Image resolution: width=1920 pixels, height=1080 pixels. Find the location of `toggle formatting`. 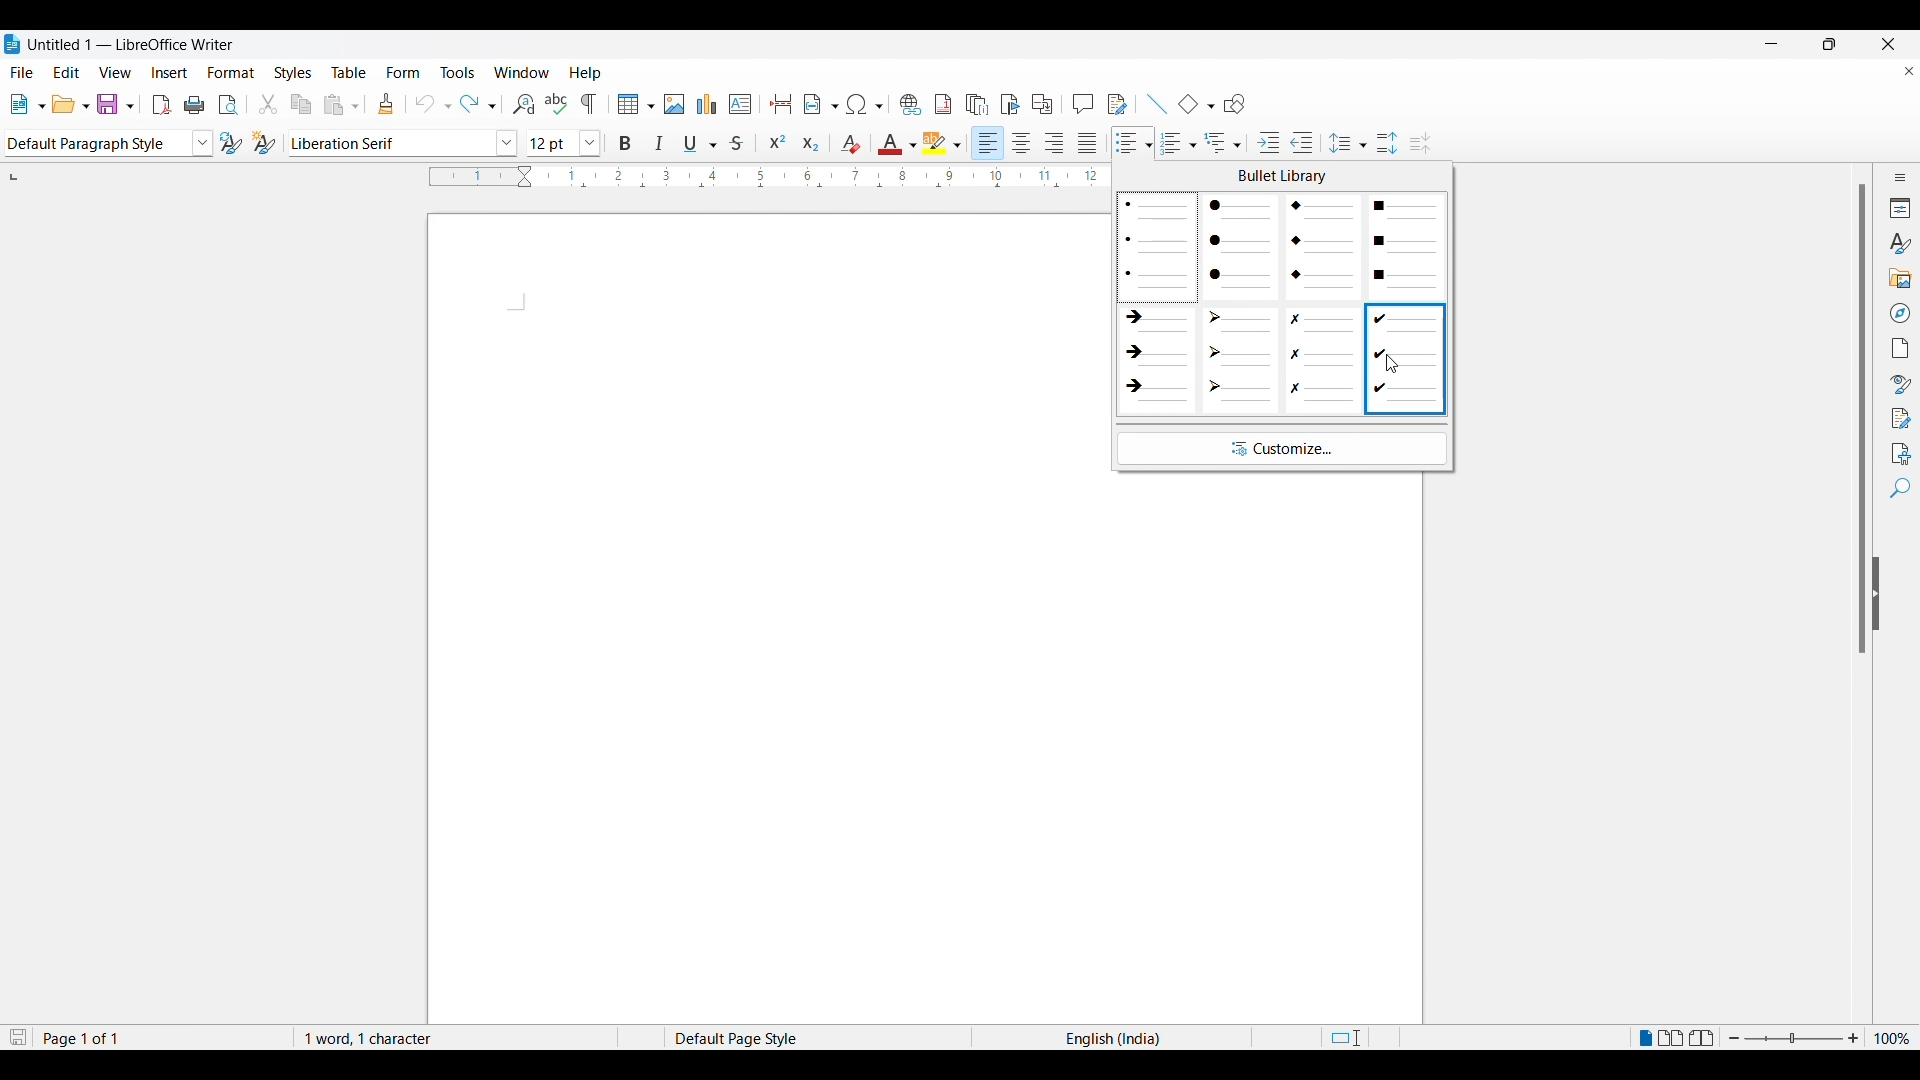

toggle formatting is located at coordinates (591, 104).